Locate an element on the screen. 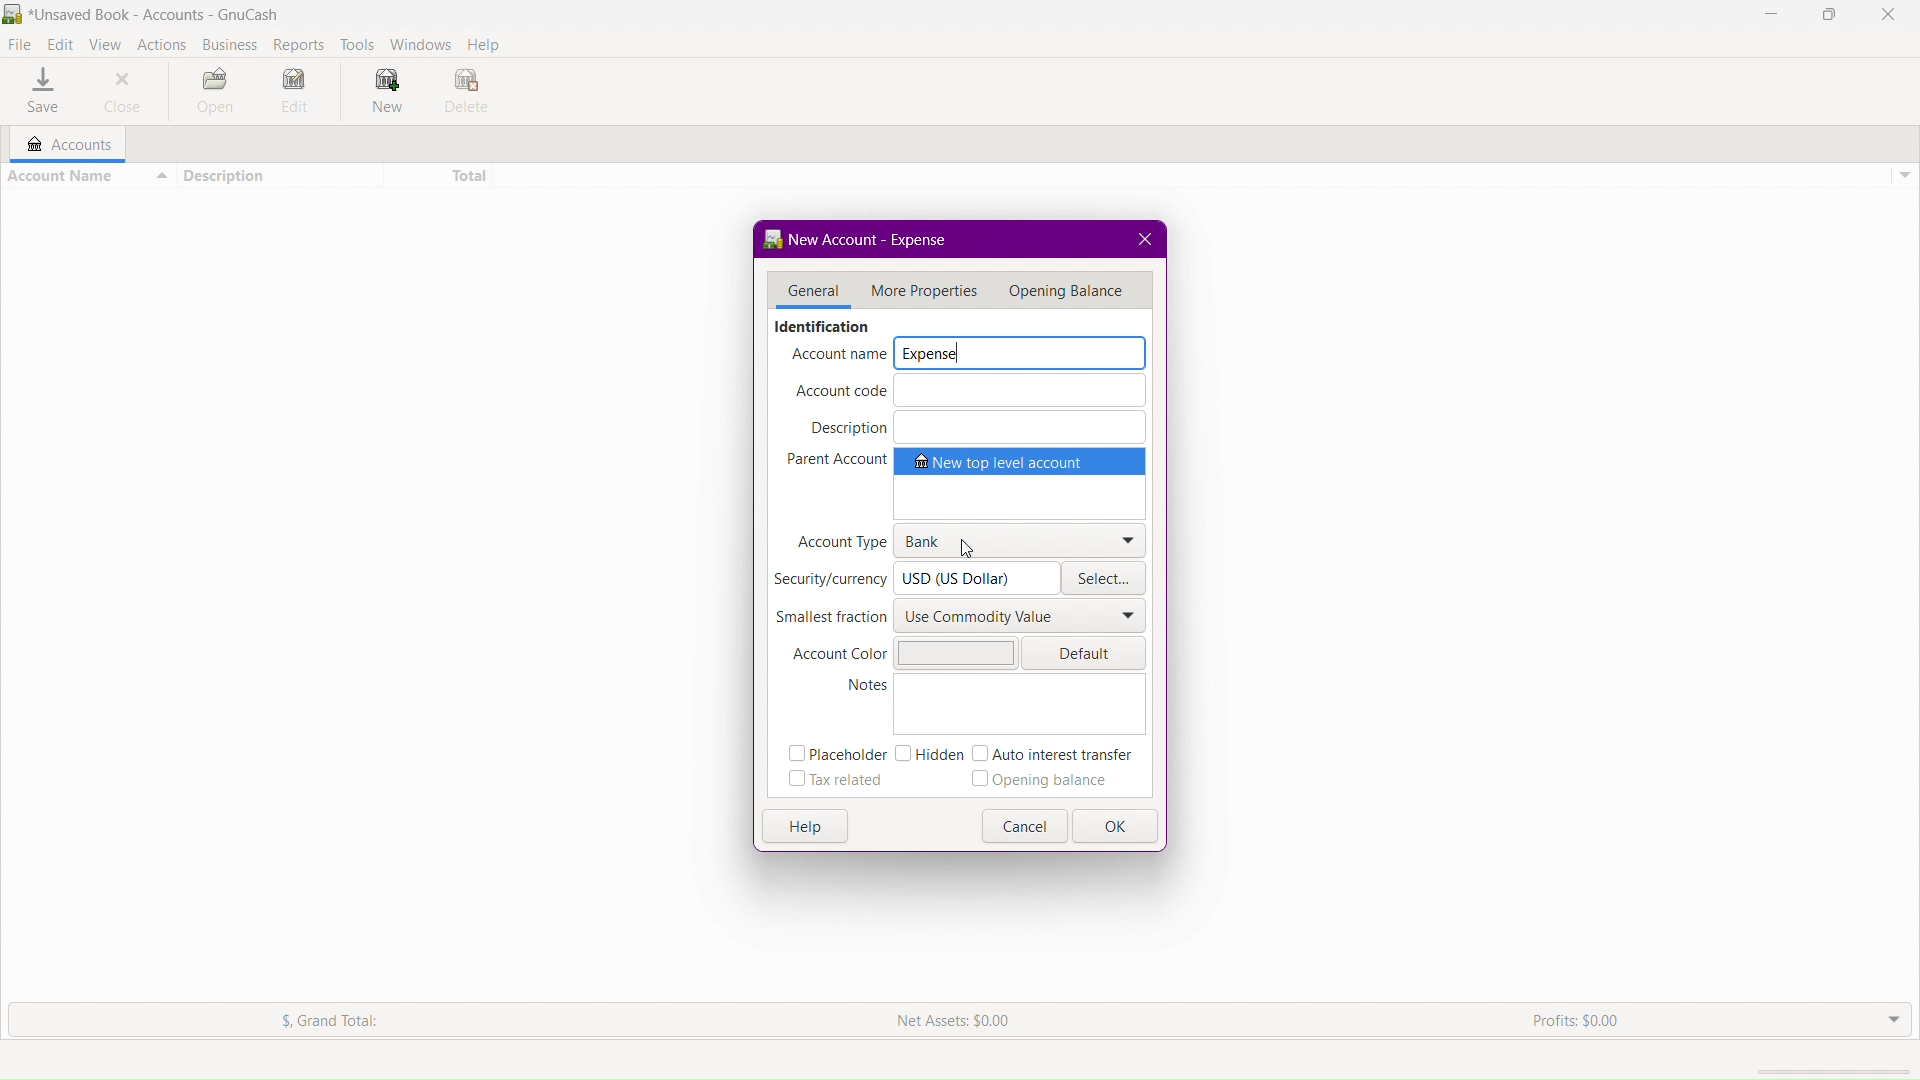 This screenshot has height=1080, width=1920. Close is located at coordinates (130, 93).